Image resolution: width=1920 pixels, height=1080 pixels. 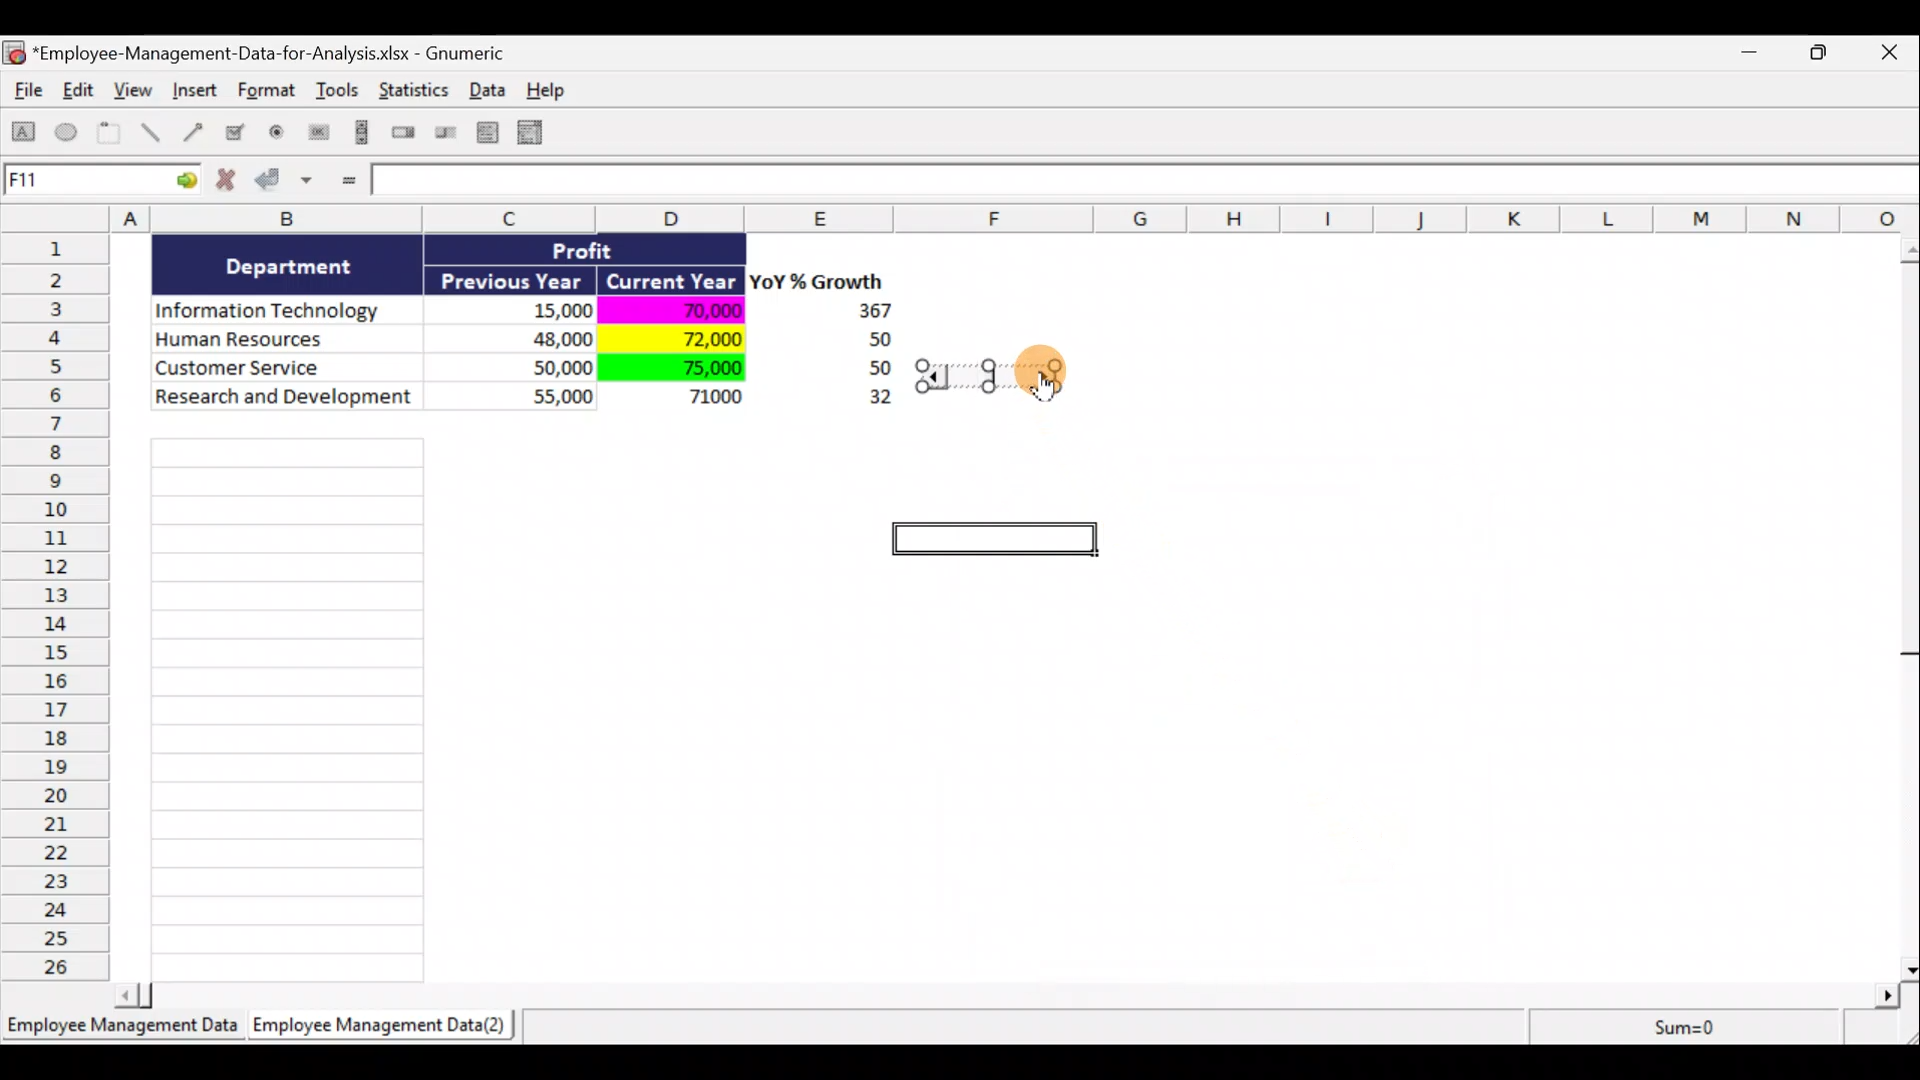 I want to click on Create a spin button, so click(x=405, y=134).